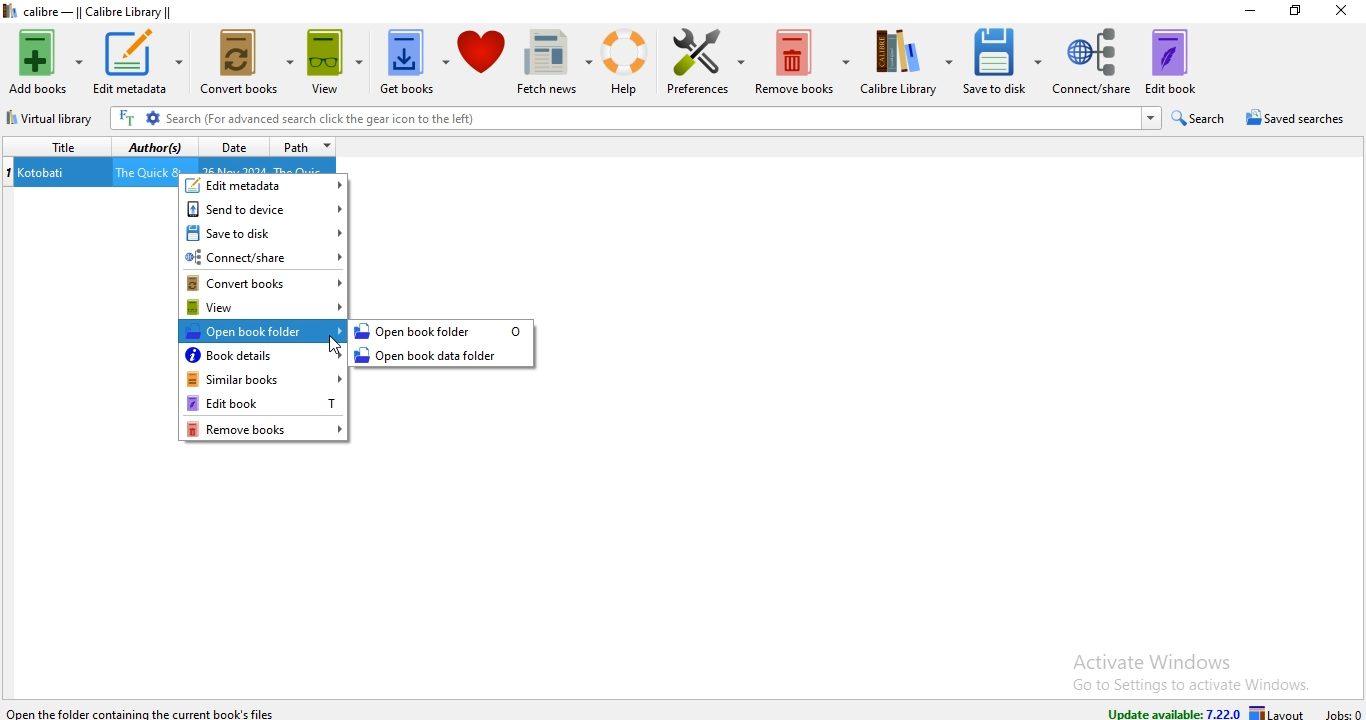 This screenshot has width=1366, height=720. What do you see at coordinates (97, 10) in the screenshot?
I see `calibre - || Calibre Library ||` at bounding box center [97, 10].